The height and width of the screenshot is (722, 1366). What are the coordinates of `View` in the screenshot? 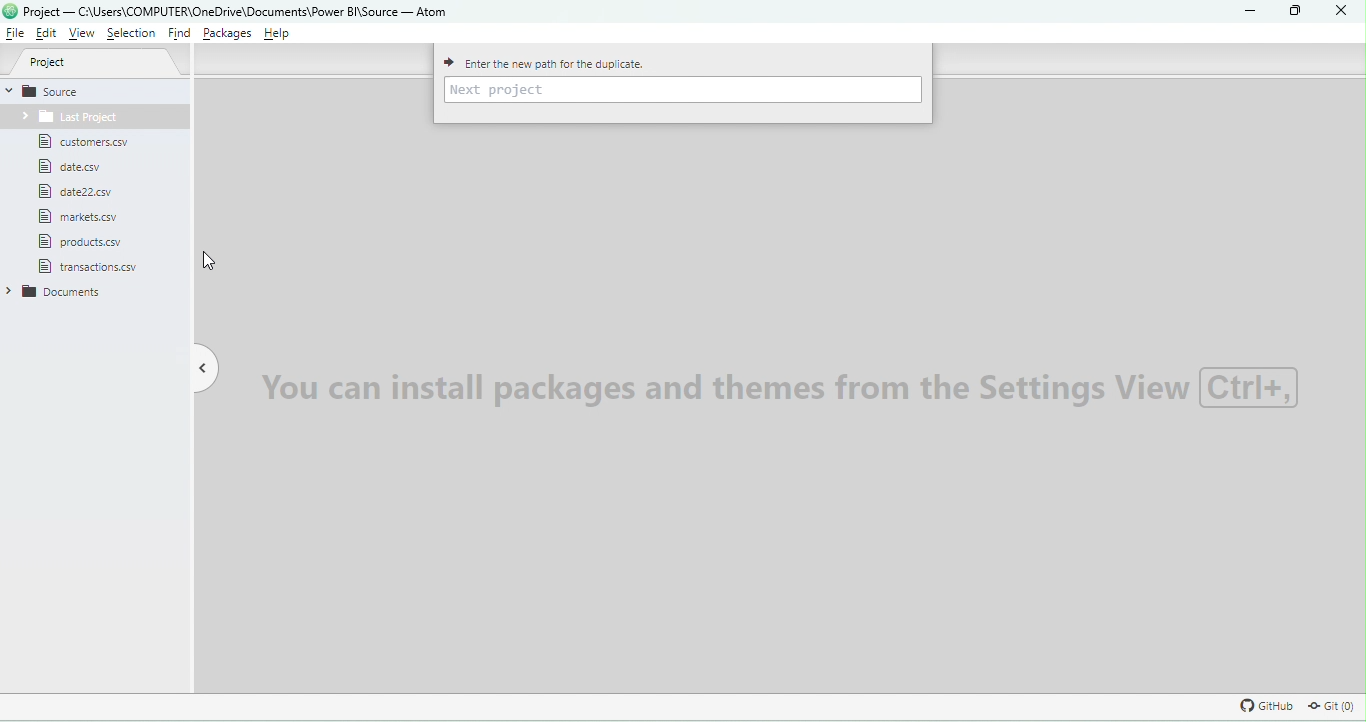 It's located at (83, 34).